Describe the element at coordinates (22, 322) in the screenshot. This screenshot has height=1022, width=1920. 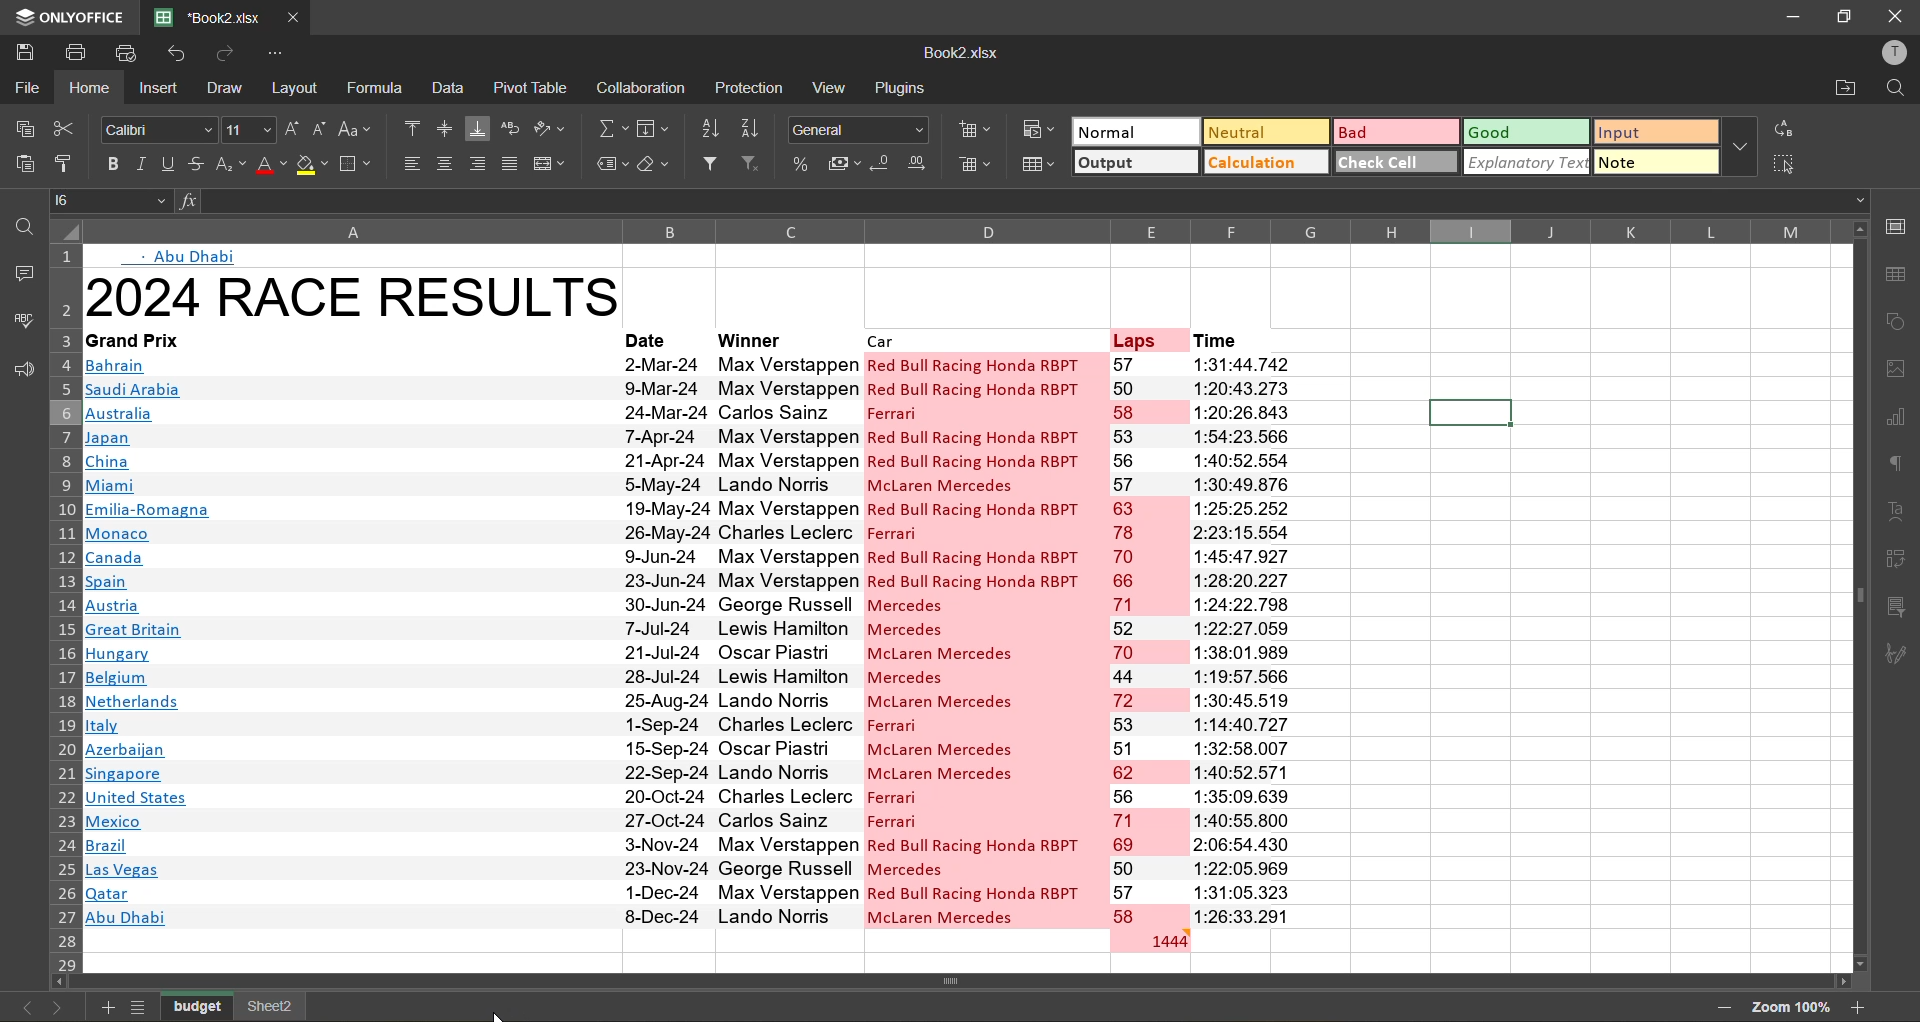
I see `spellcheck` at that location.